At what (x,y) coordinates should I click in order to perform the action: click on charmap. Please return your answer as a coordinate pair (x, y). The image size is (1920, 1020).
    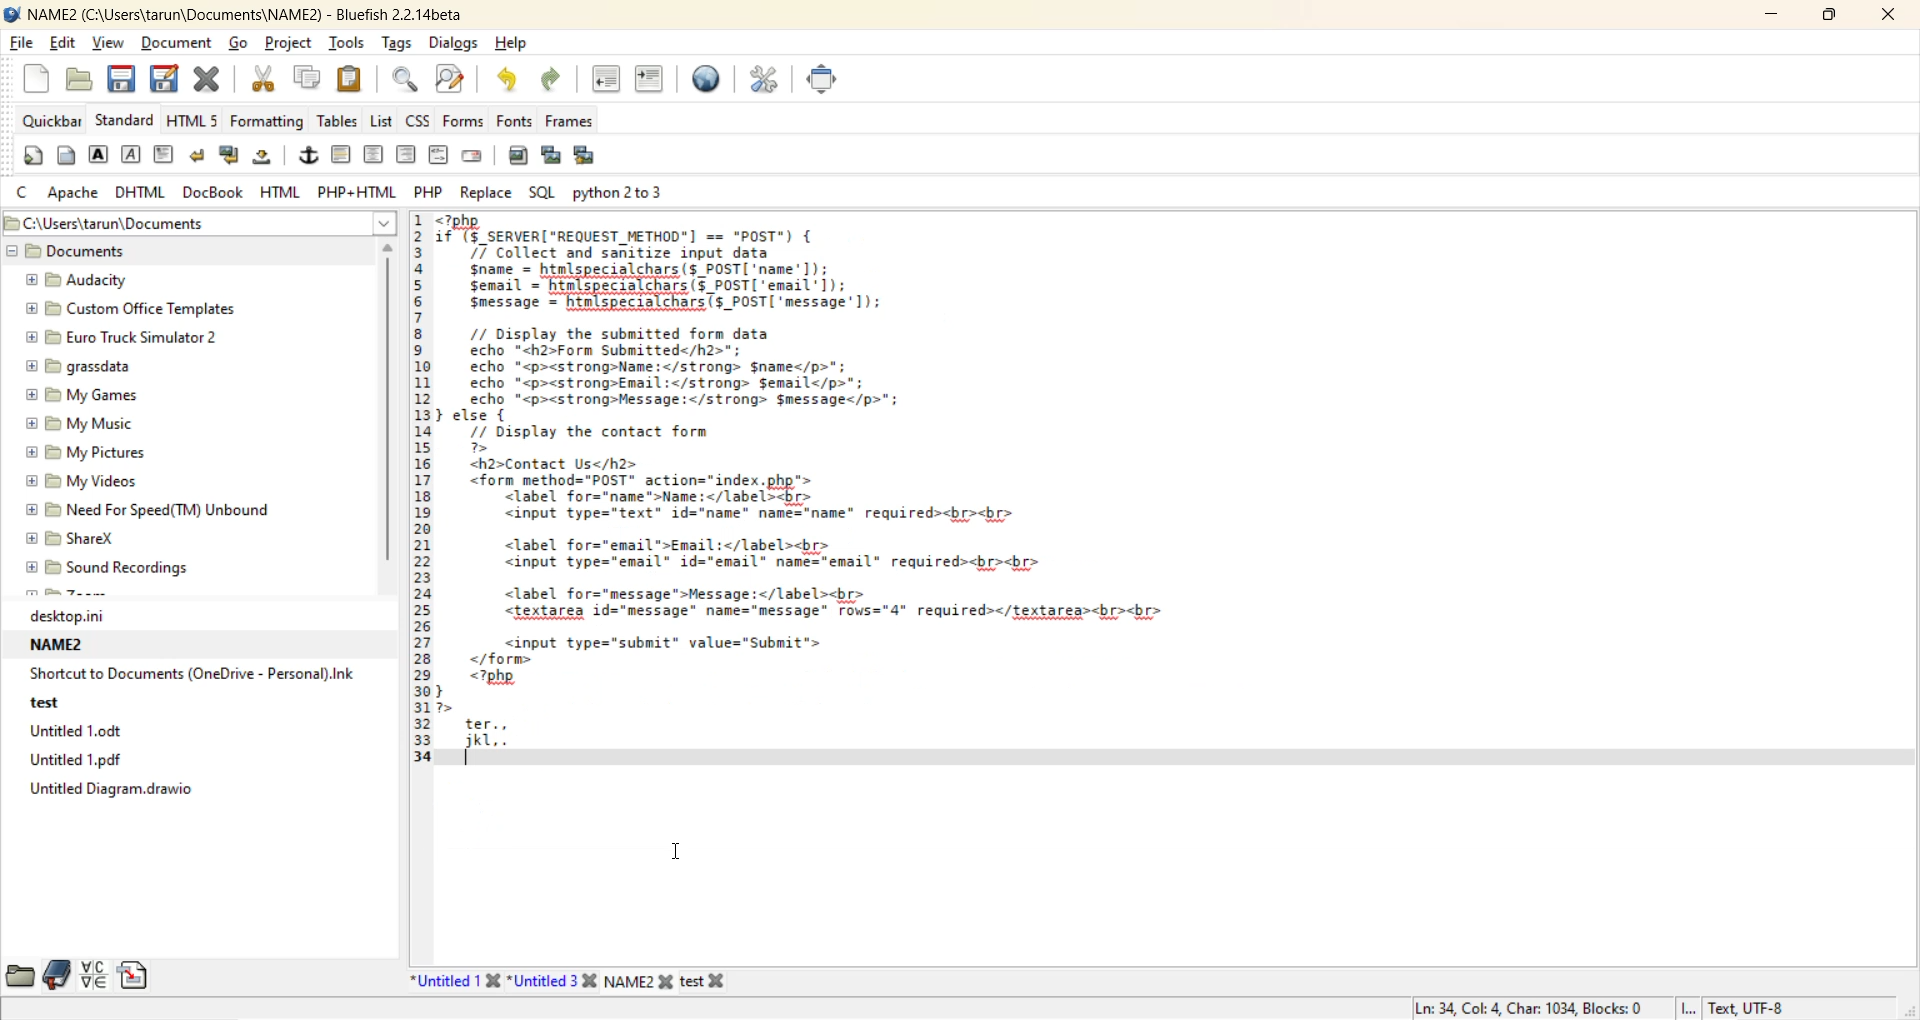
    Looking at the image, I should click on (94, 975).